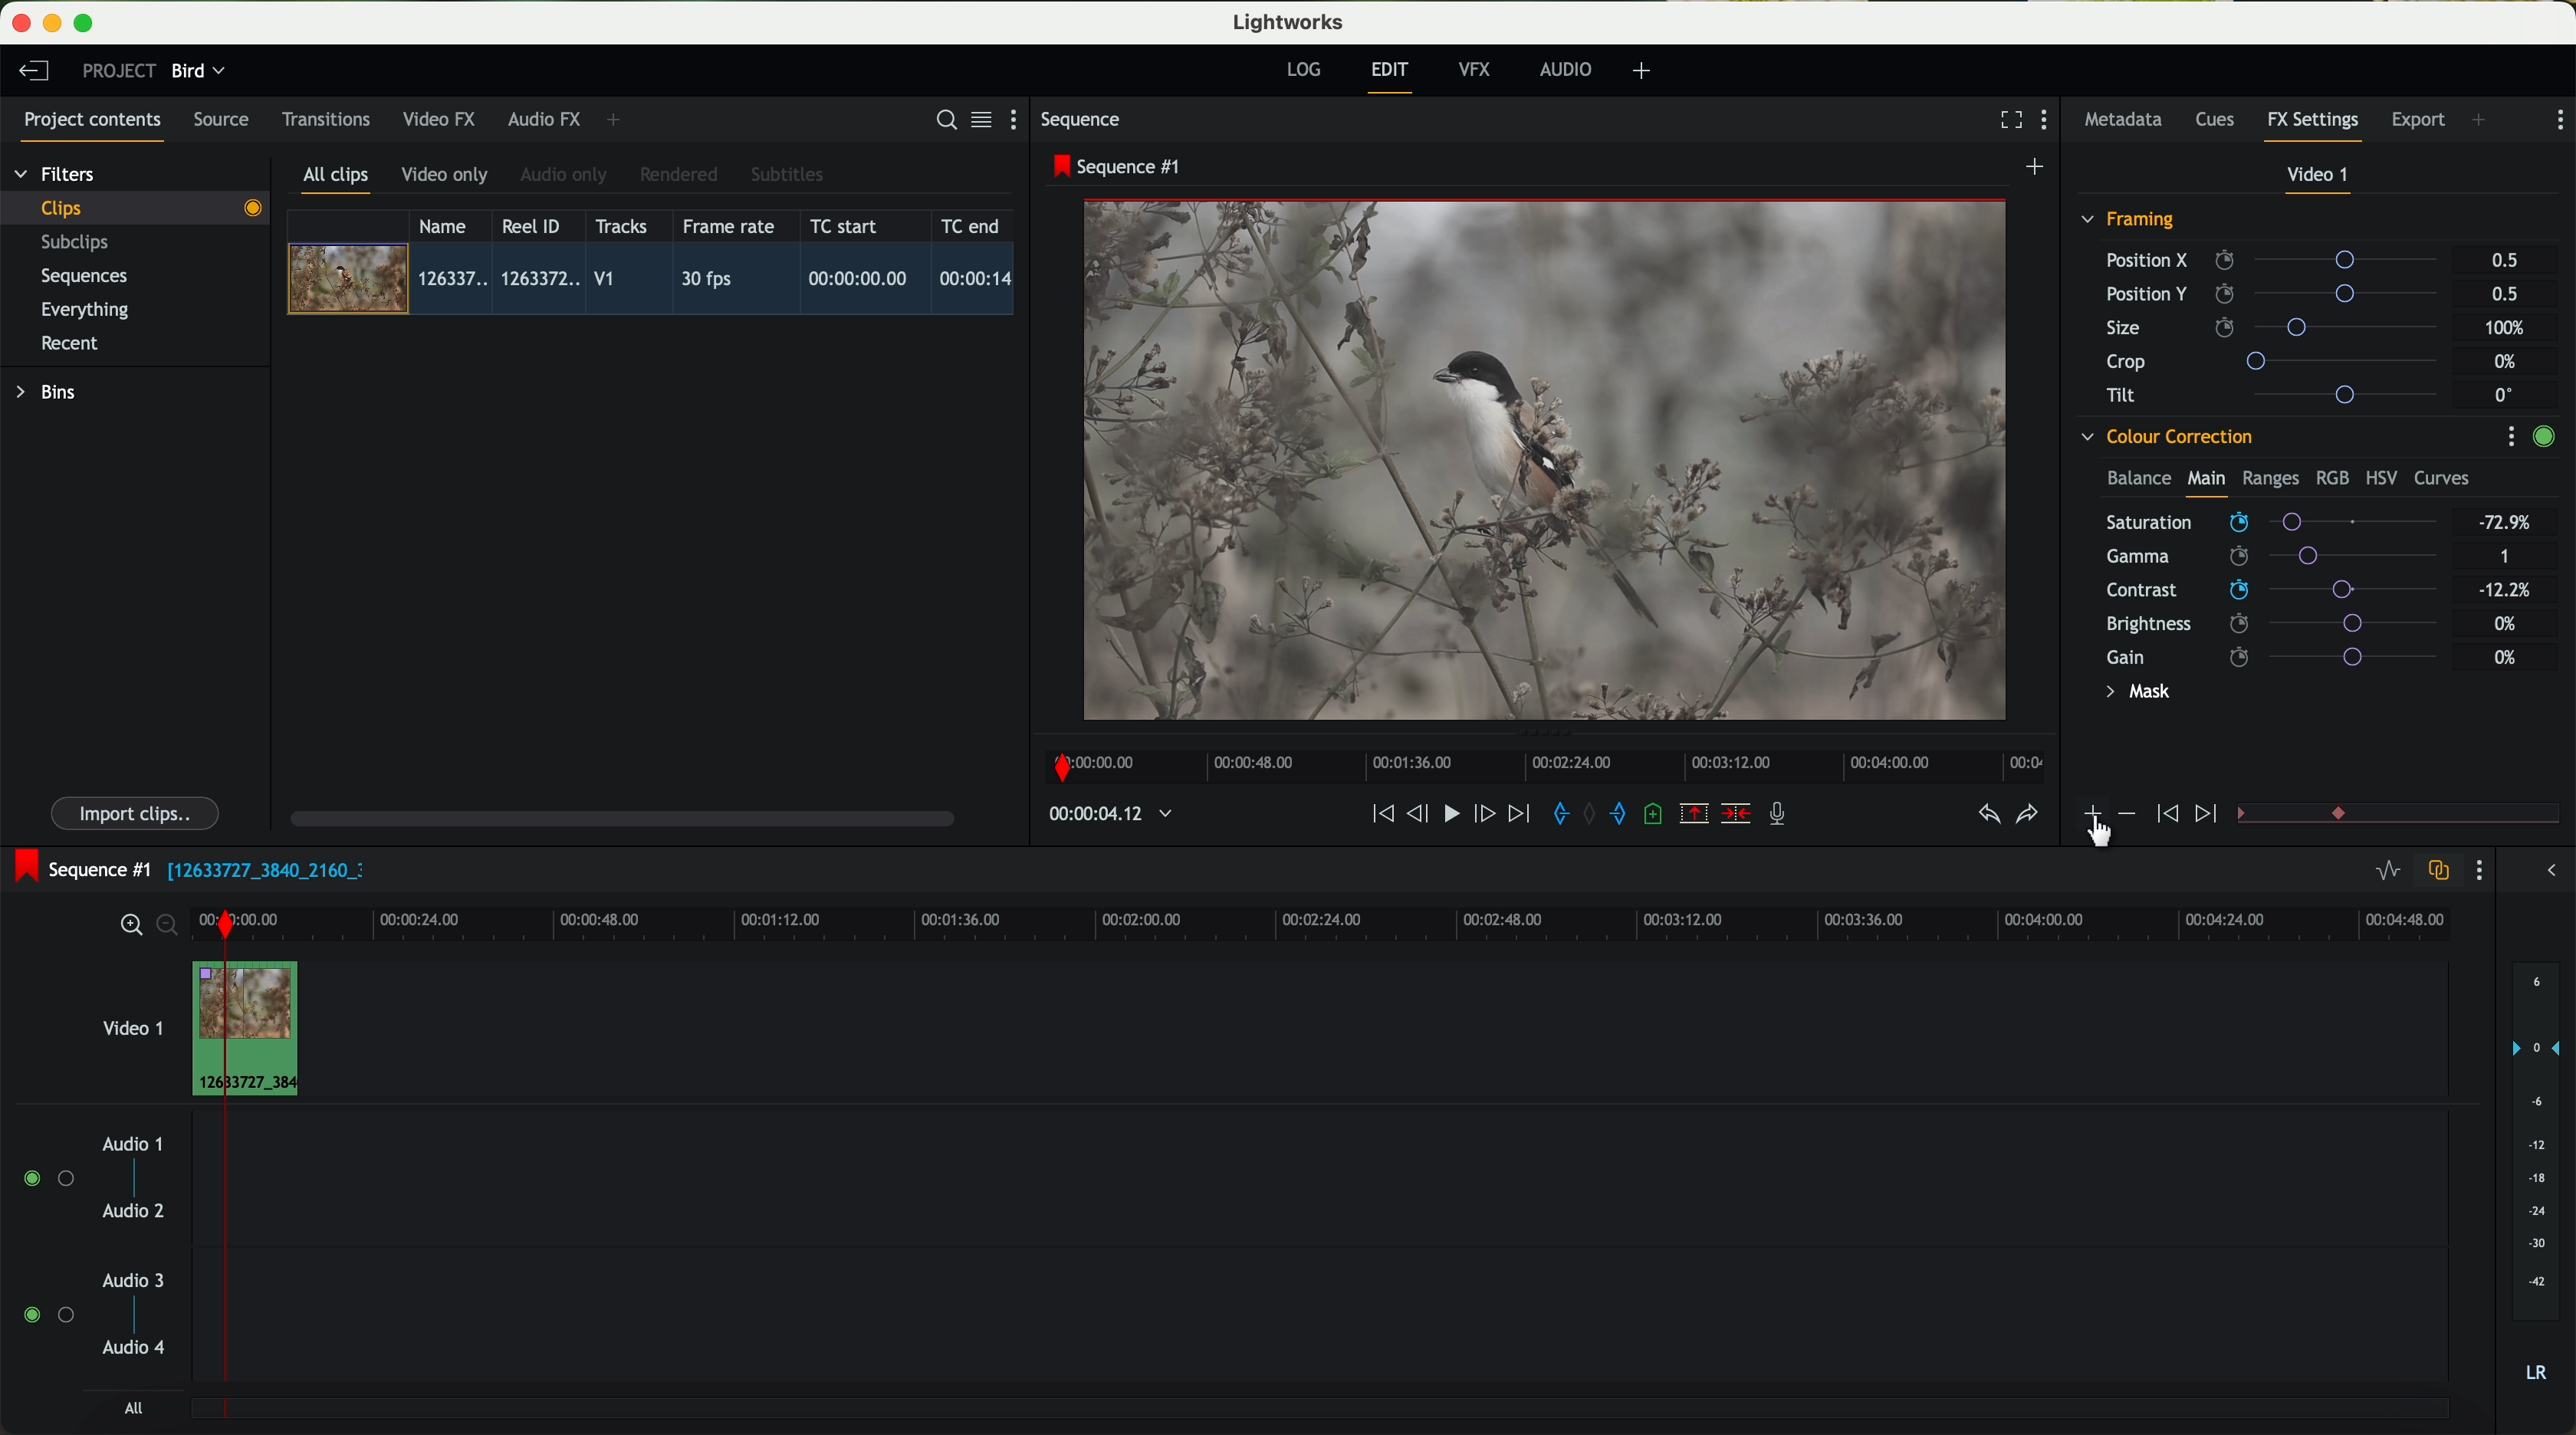 The image size is (2576, 1435). I want to click on search for assets or bins, so click(940, 121).